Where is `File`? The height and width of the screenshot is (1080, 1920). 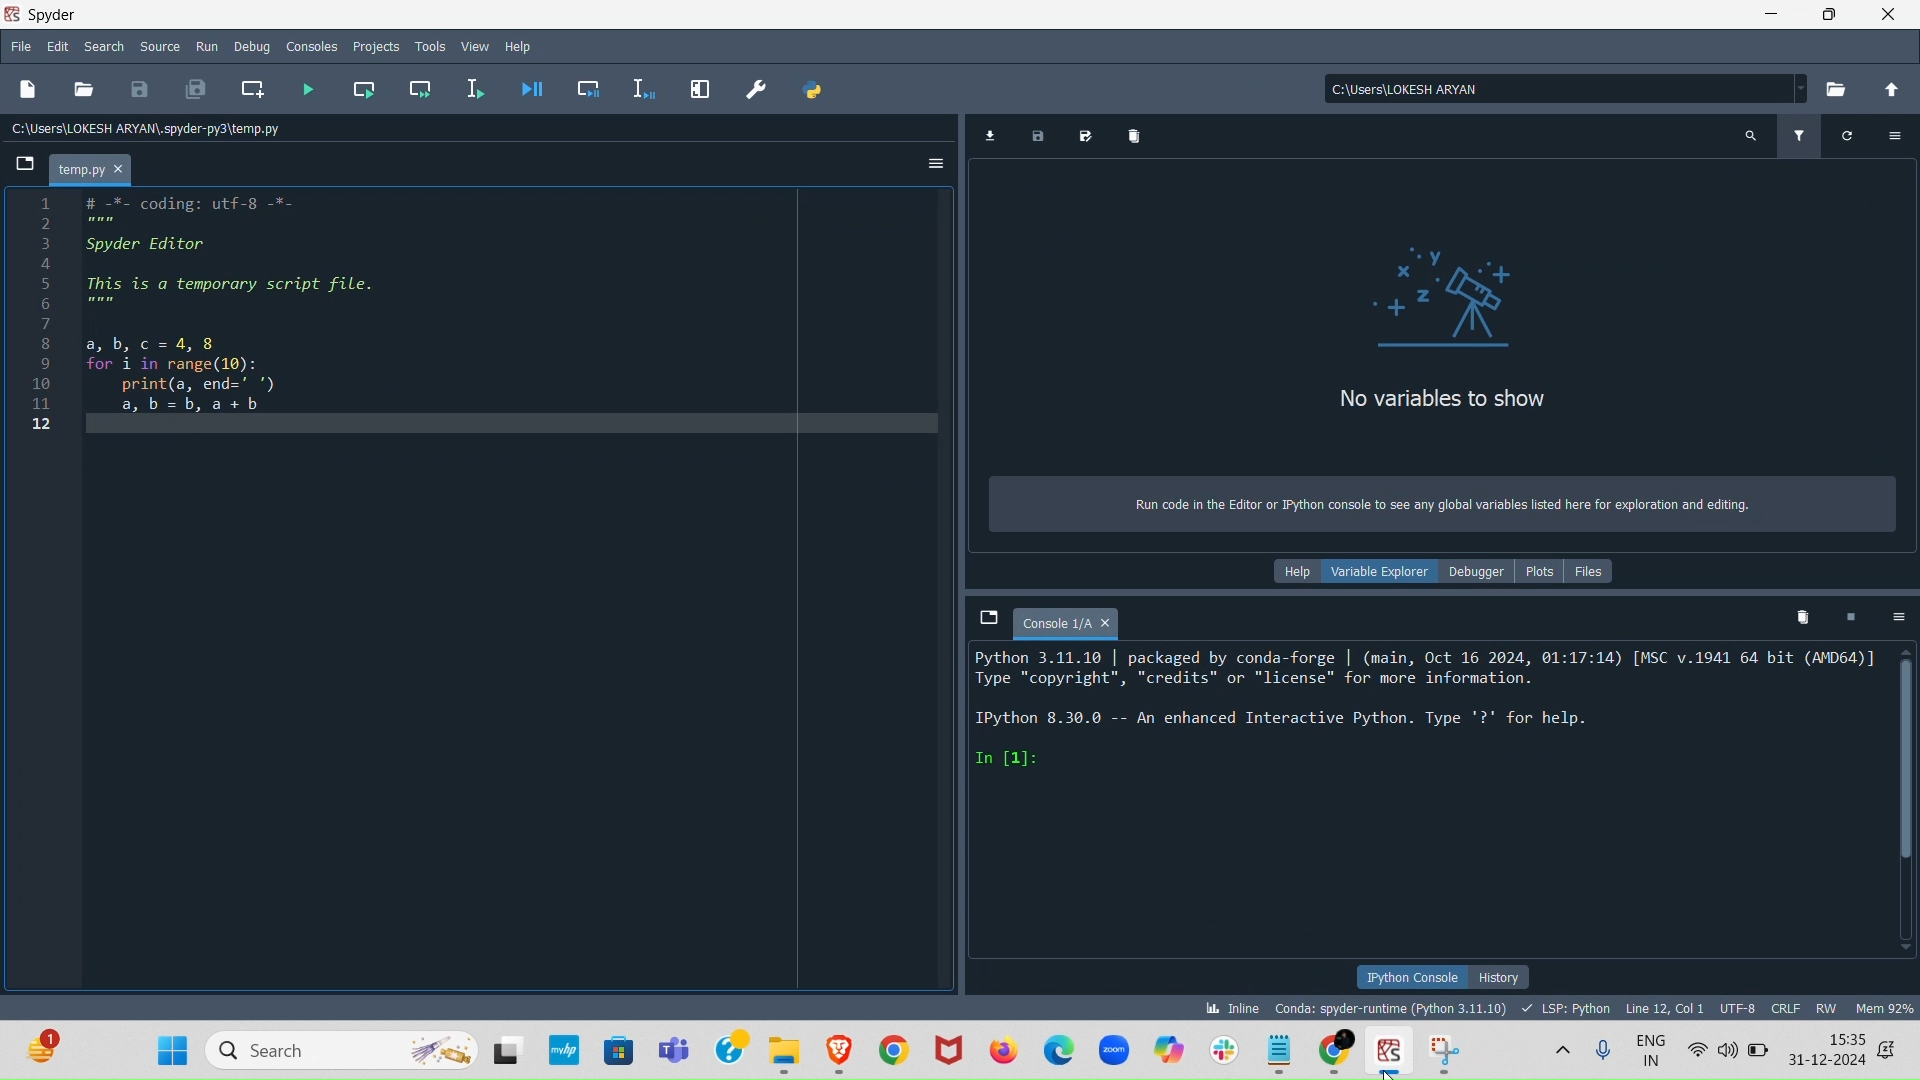
File is located at coordinates (19, 43).